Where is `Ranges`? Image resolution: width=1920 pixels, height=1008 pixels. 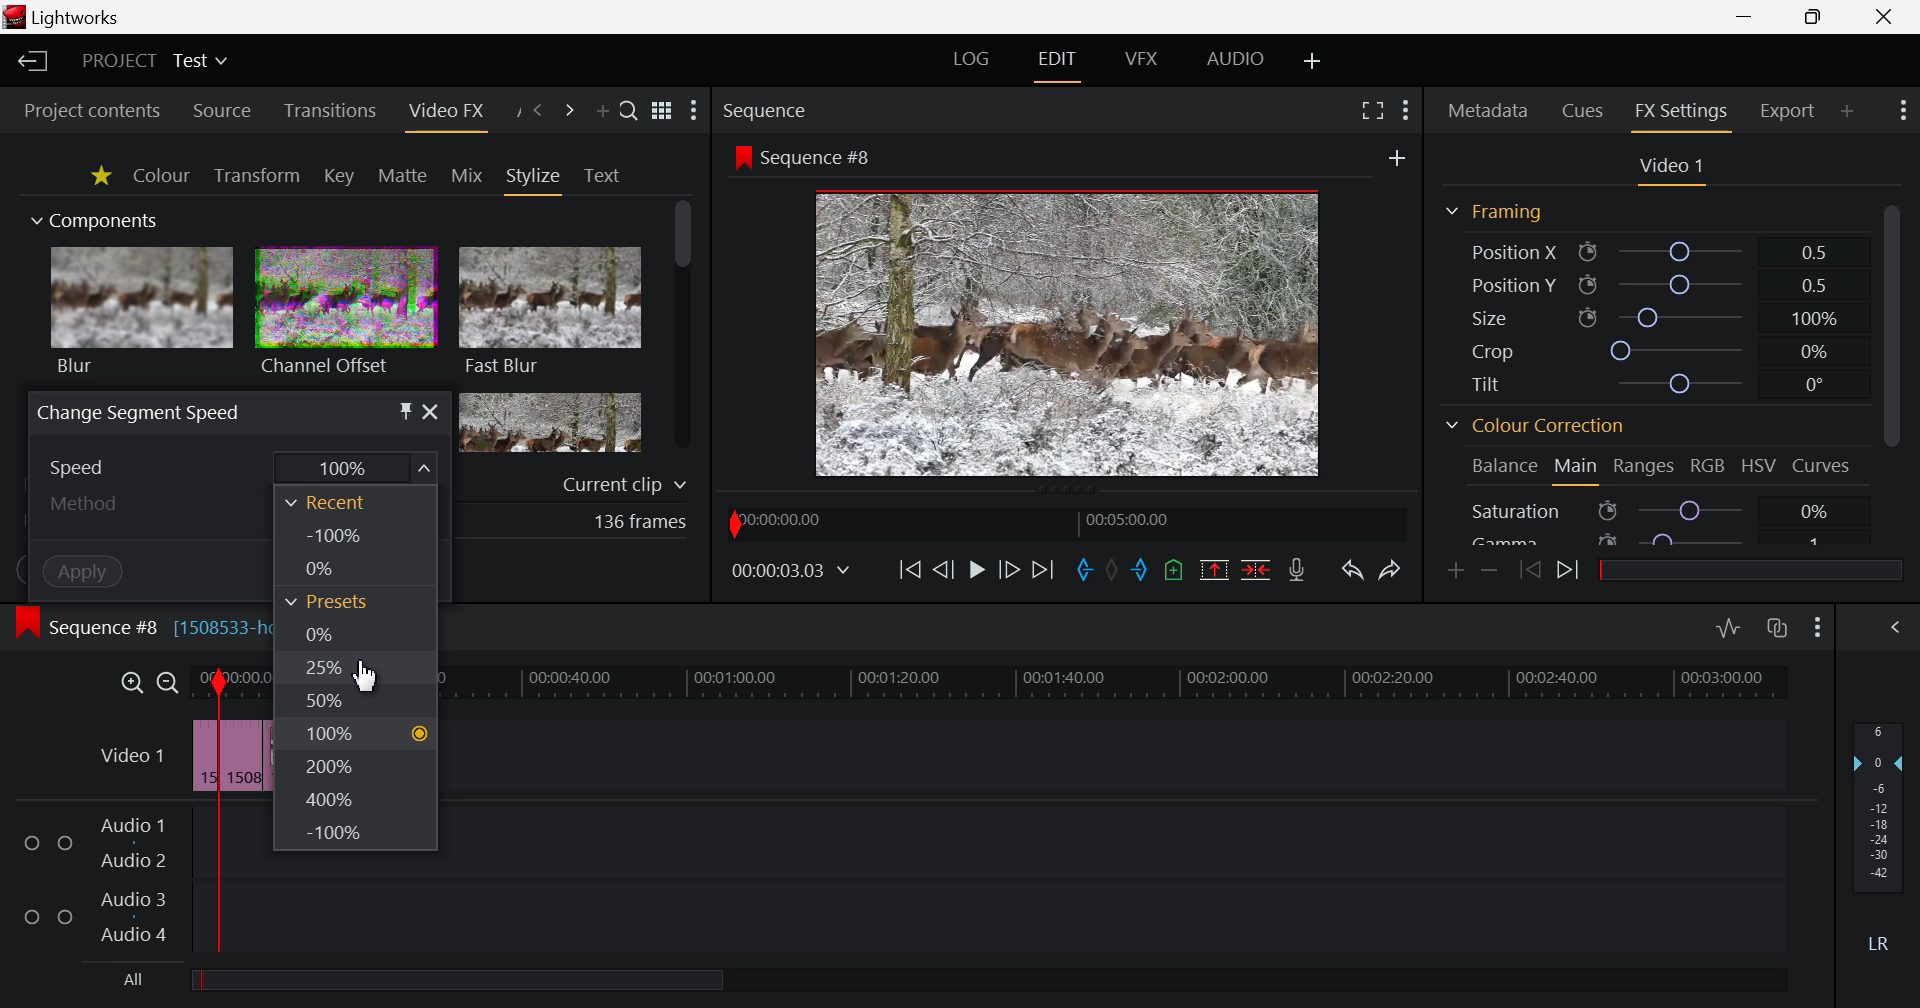
Ranges is located at coordinates (1646, 467).